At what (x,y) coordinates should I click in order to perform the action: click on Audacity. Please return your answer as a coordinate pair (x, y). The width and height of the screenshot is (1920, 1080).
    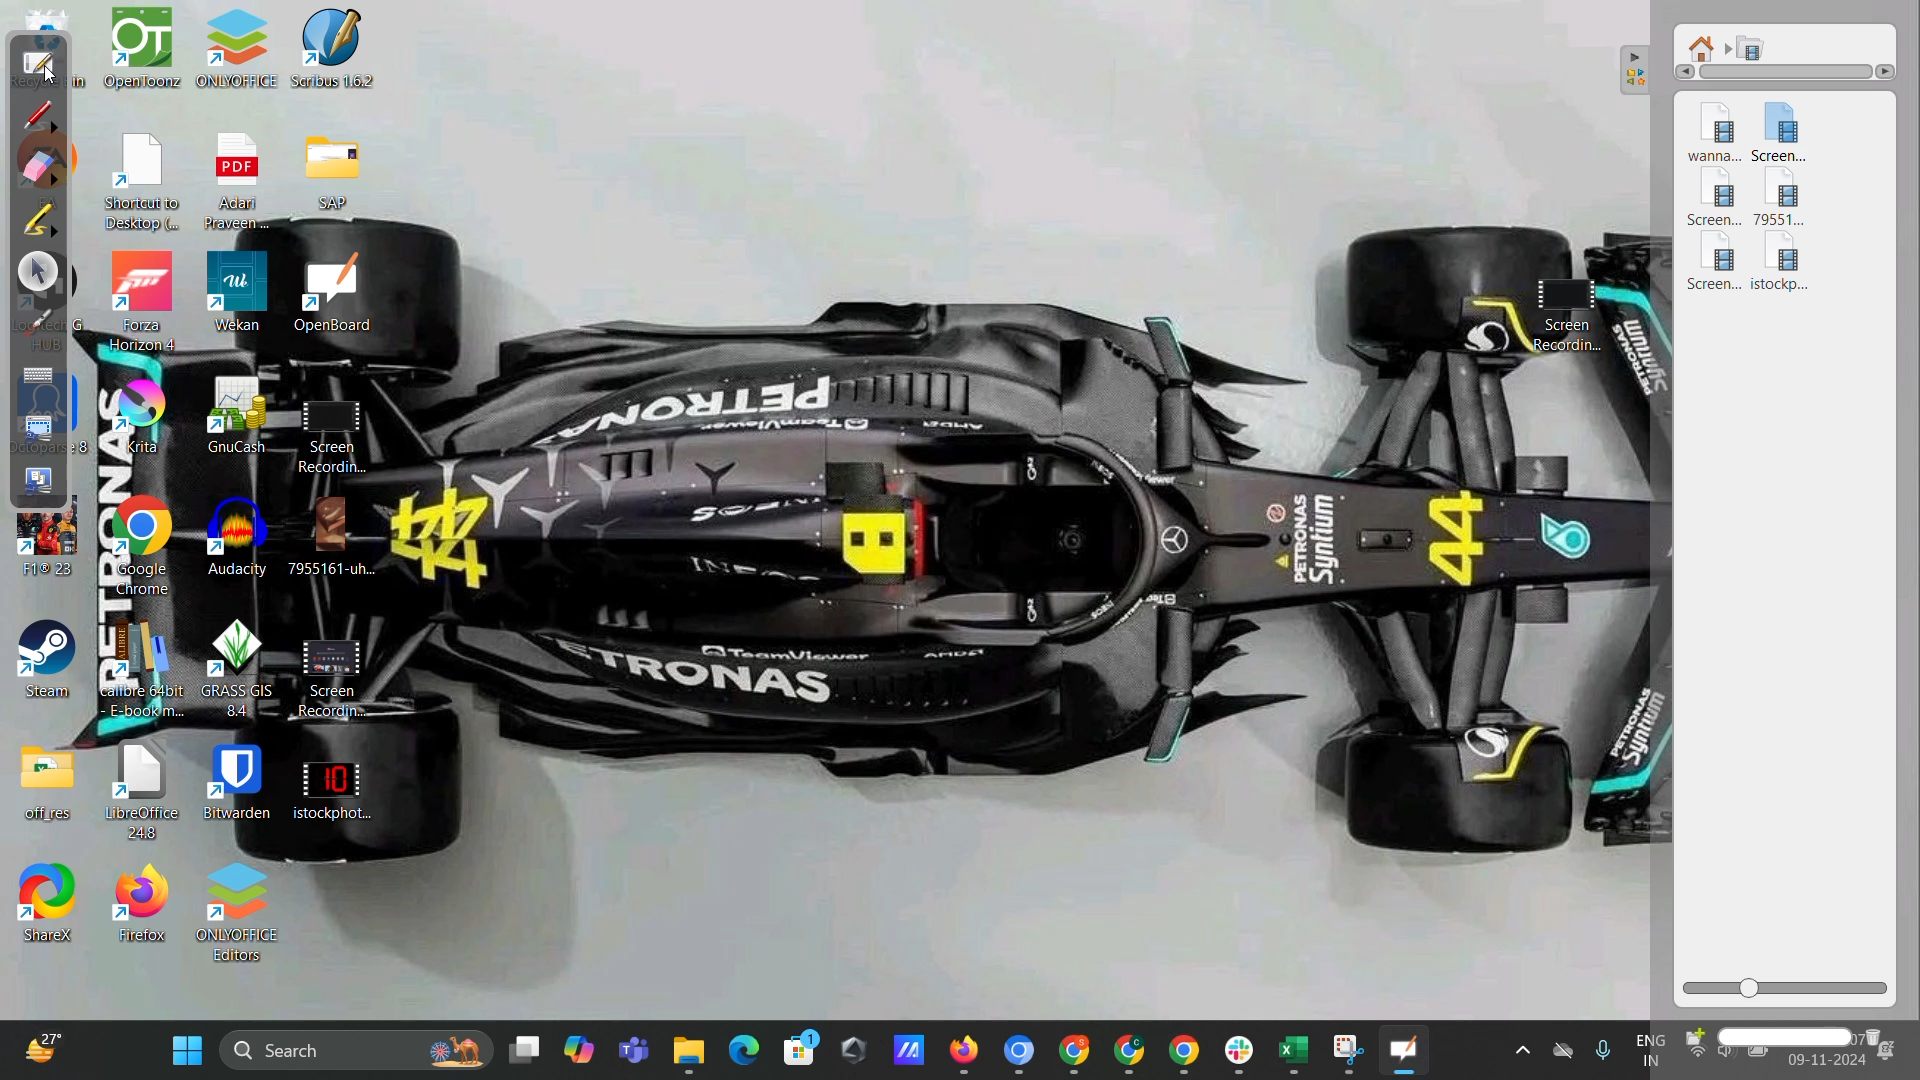
    Looking at the image, I should click on (231, 539).